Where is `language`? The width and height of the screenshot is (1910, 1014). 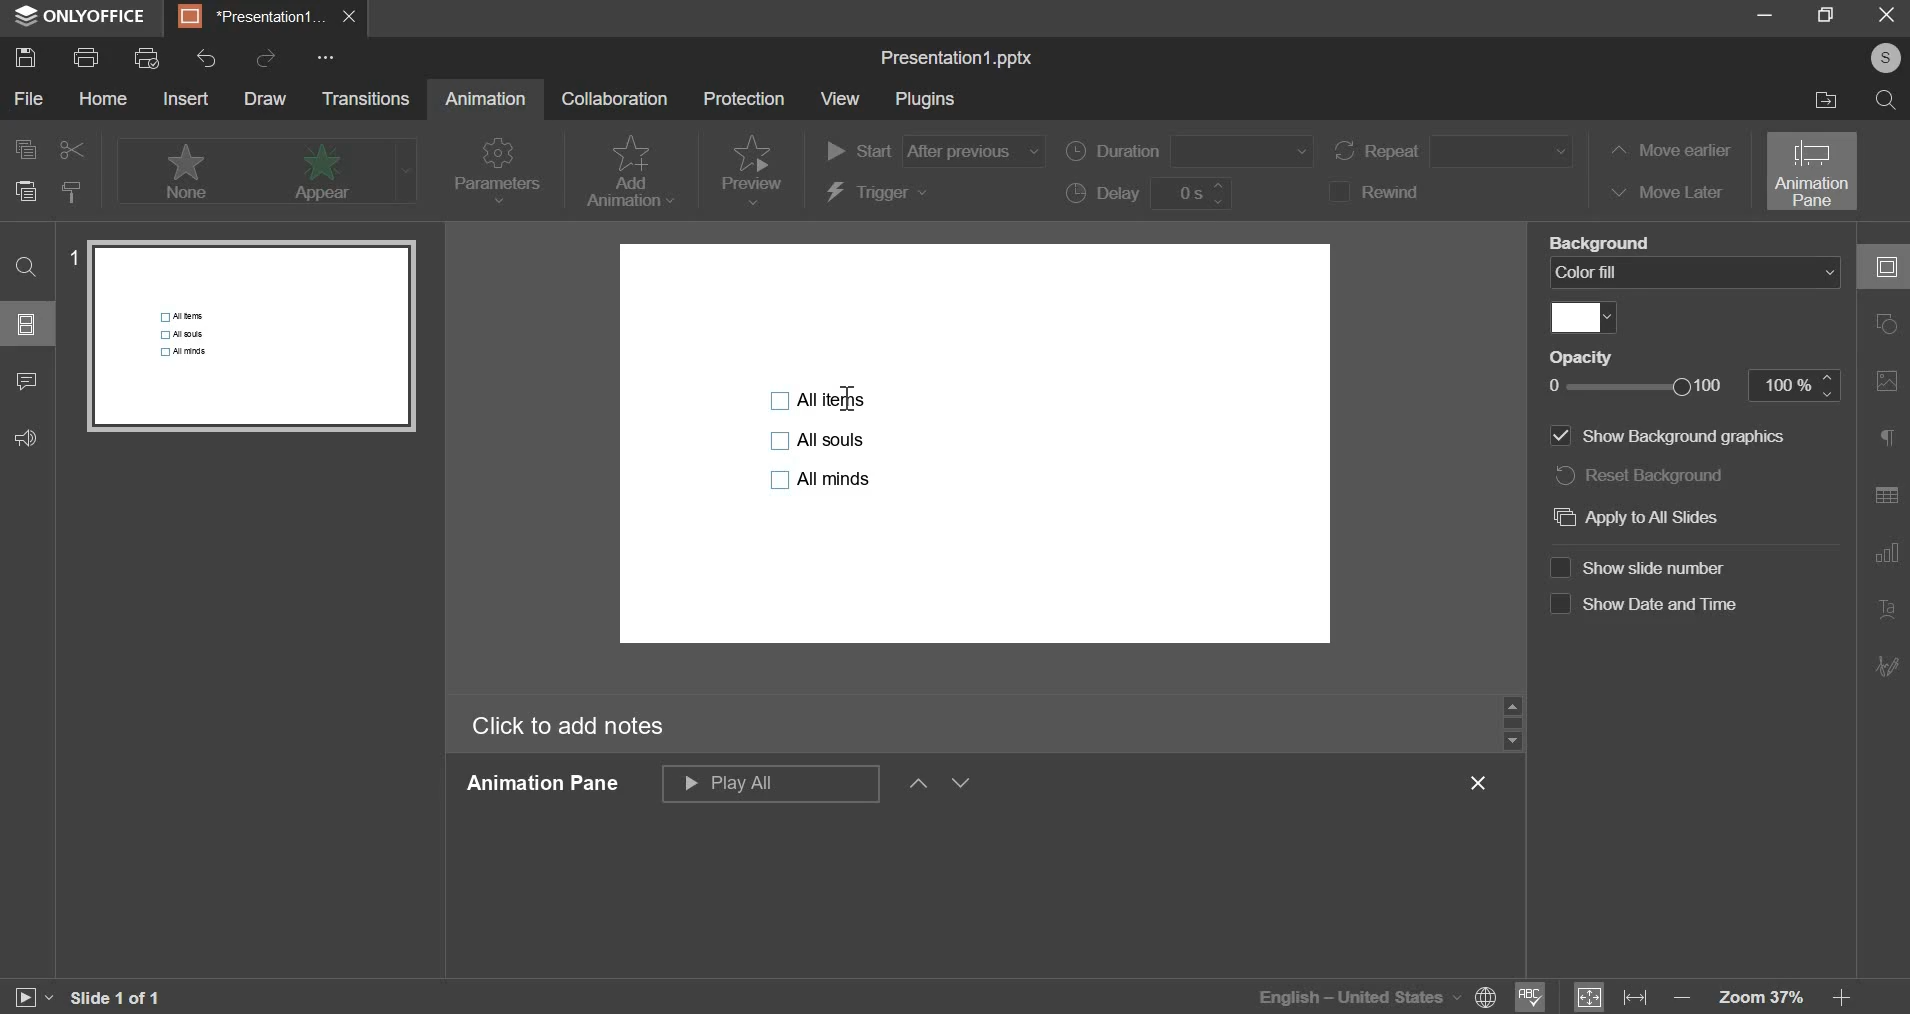 language is located at coordinates (1369, 995).